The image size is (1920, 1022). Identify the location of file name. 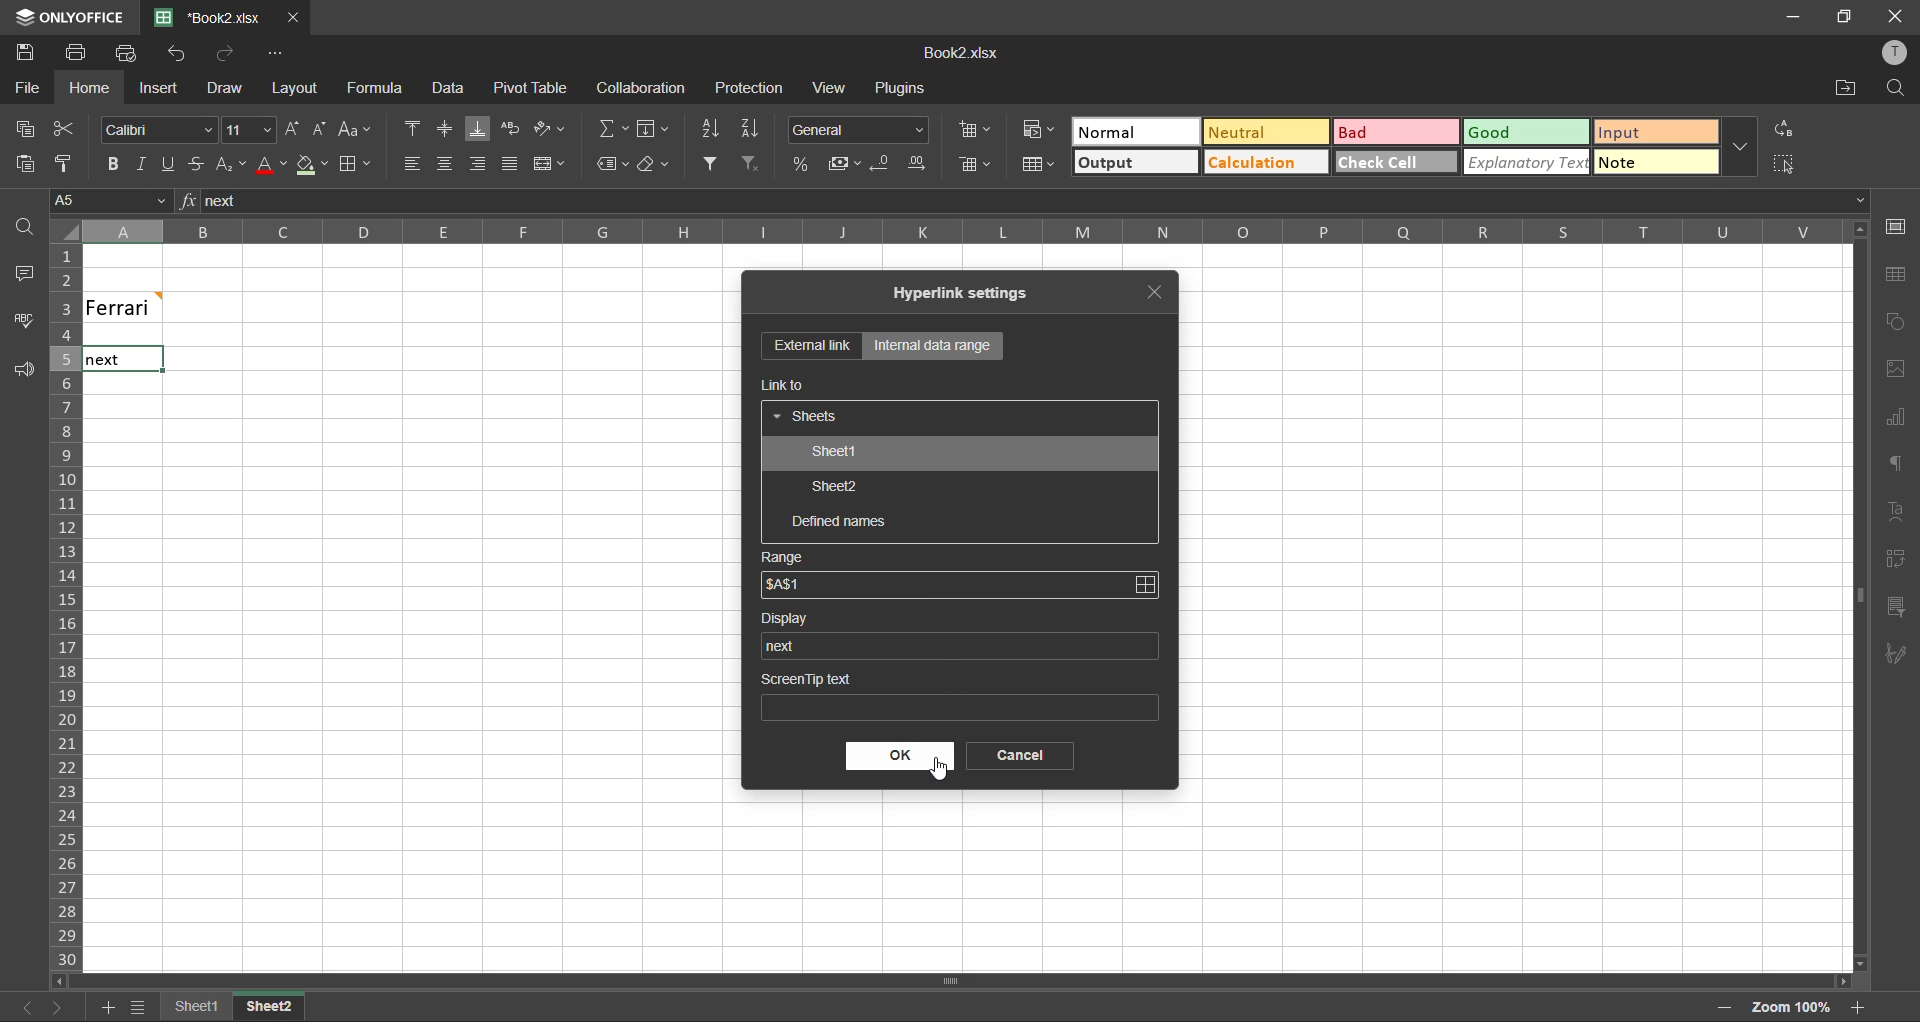
(216, 18).